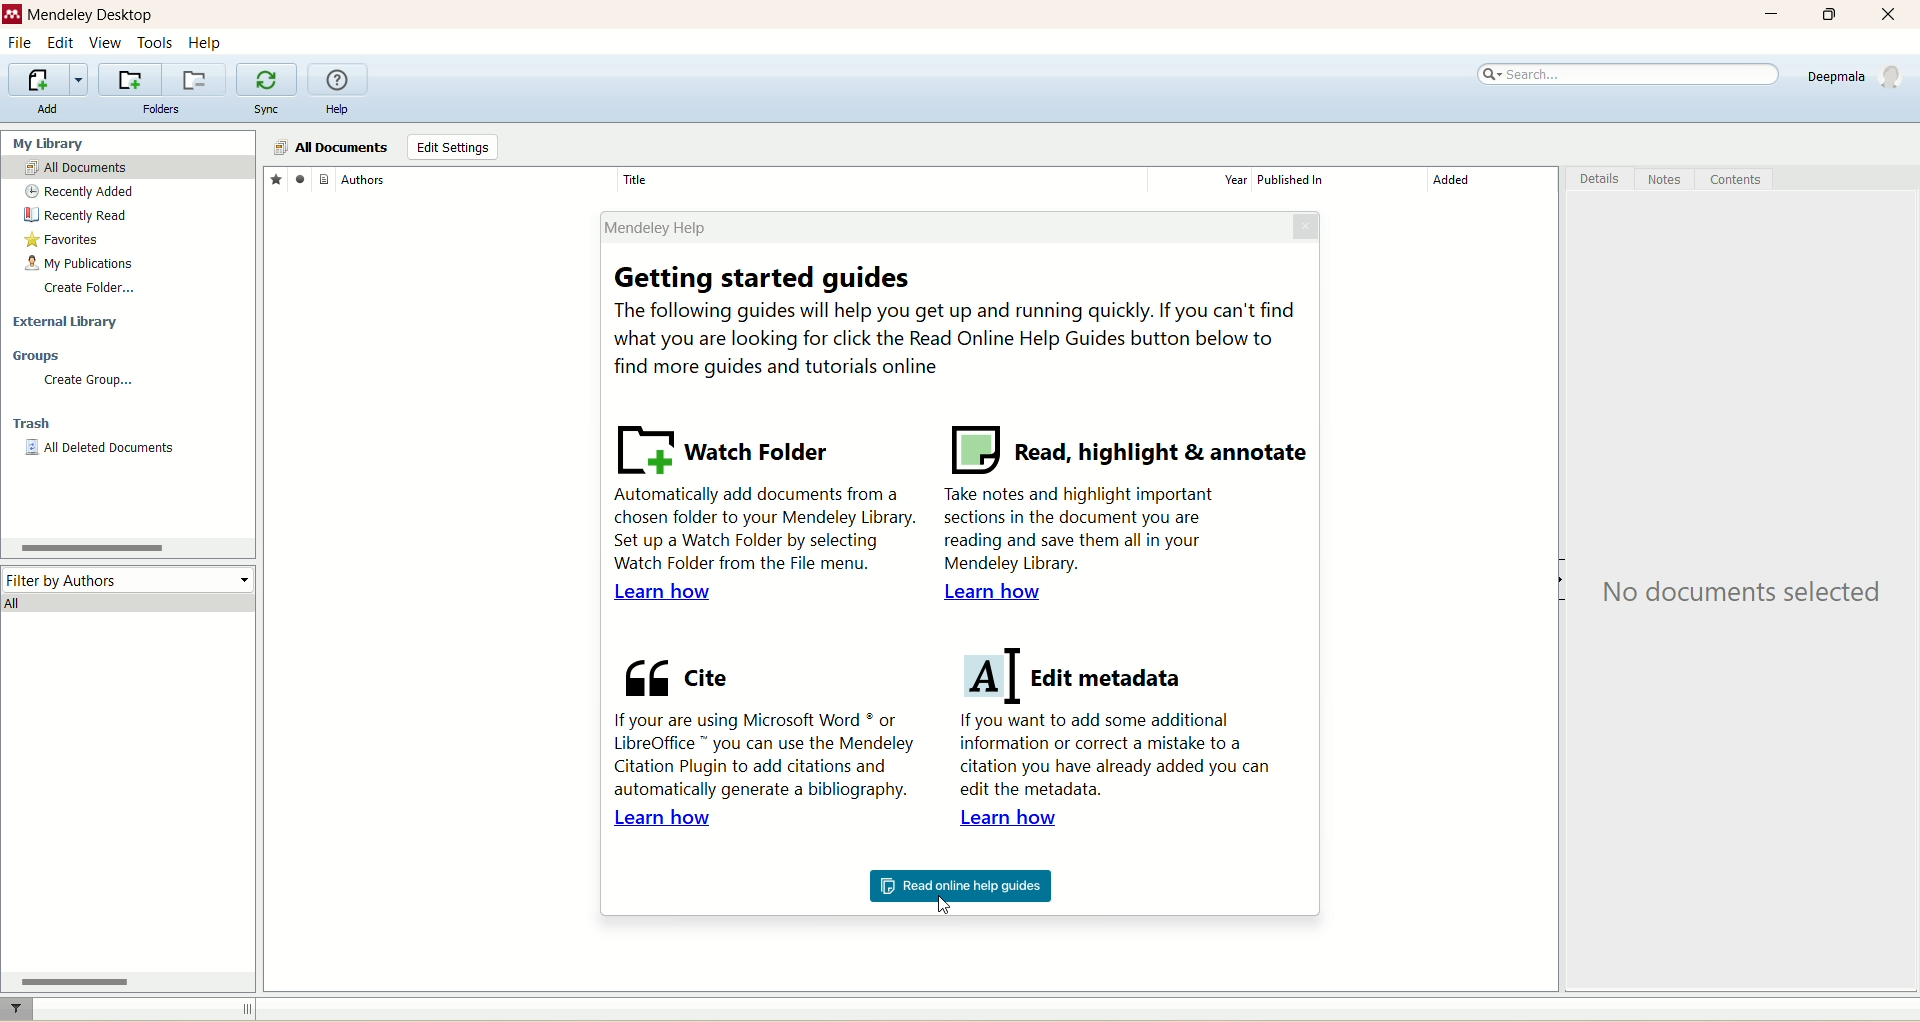 This screenshot has width=1920, height=1022. What do you see at coordinates (62, 240) in the screenshot?
I see `favorites` at bounding box center [62, 240].